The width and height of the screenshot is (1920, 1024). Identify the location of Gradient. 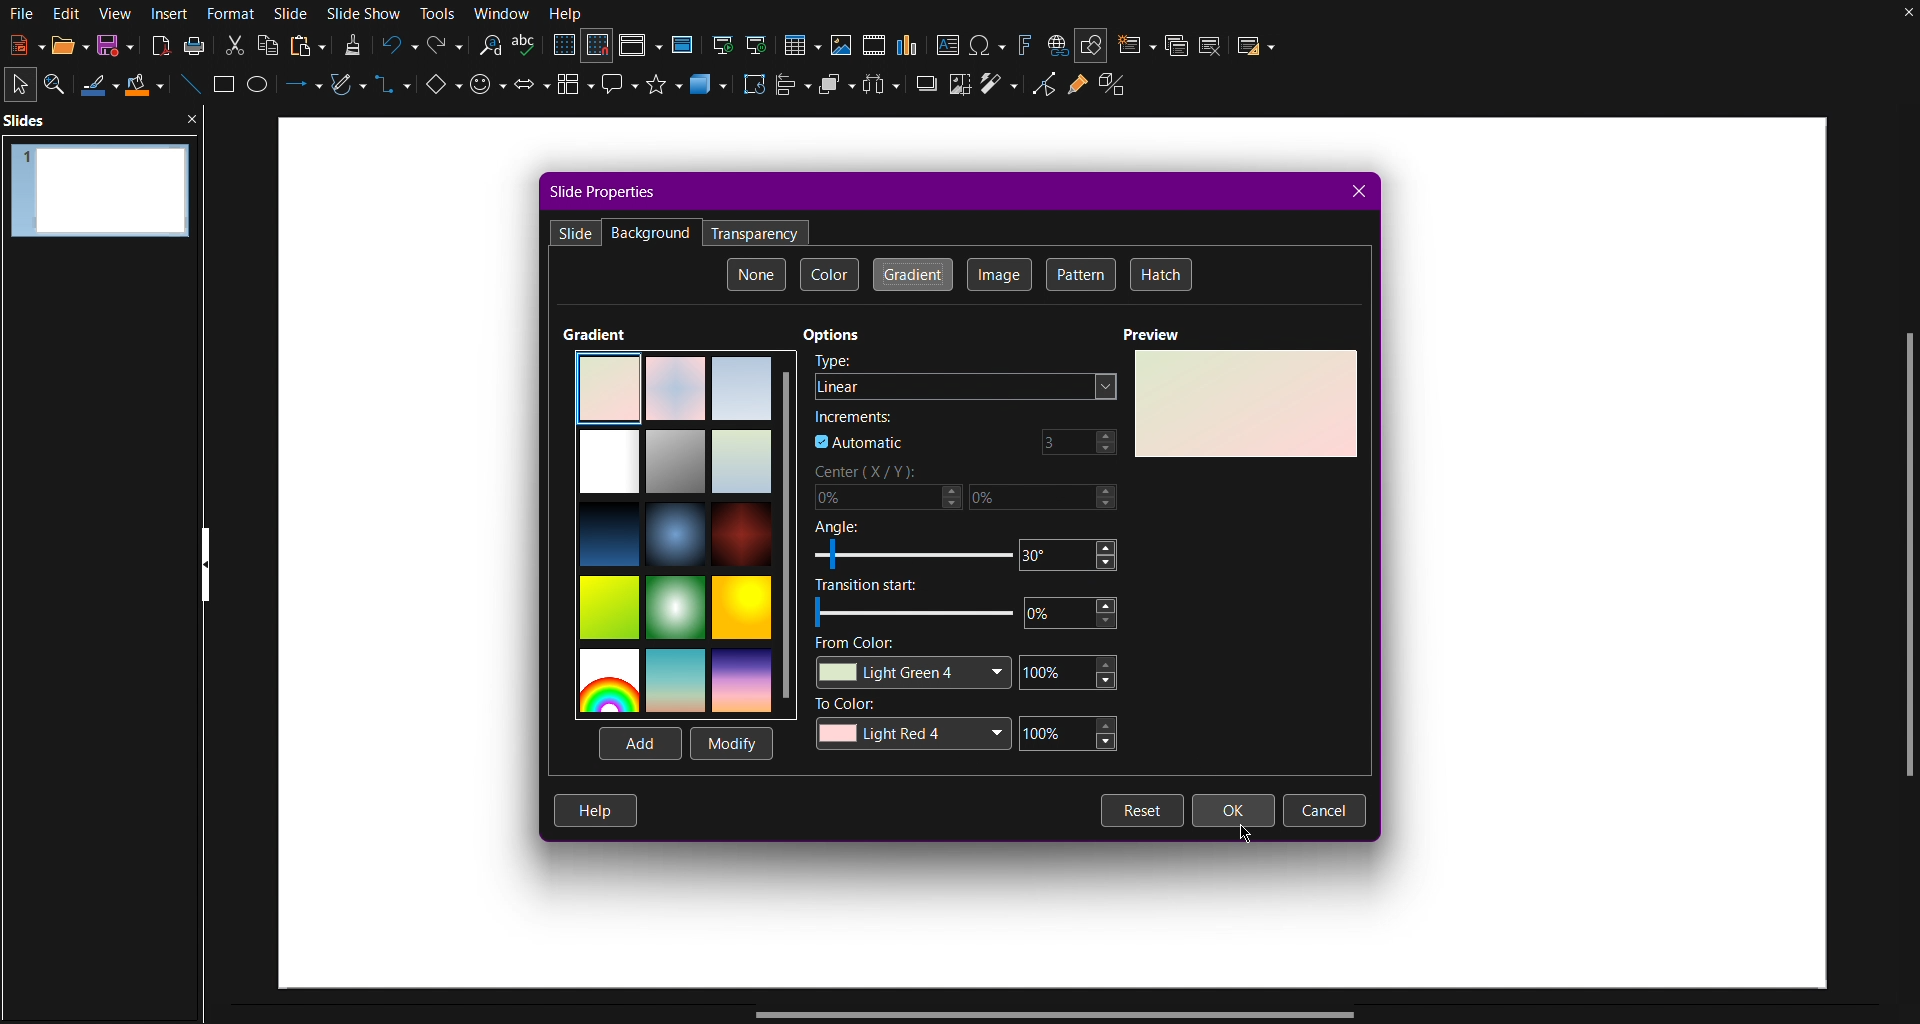
(912, 274).